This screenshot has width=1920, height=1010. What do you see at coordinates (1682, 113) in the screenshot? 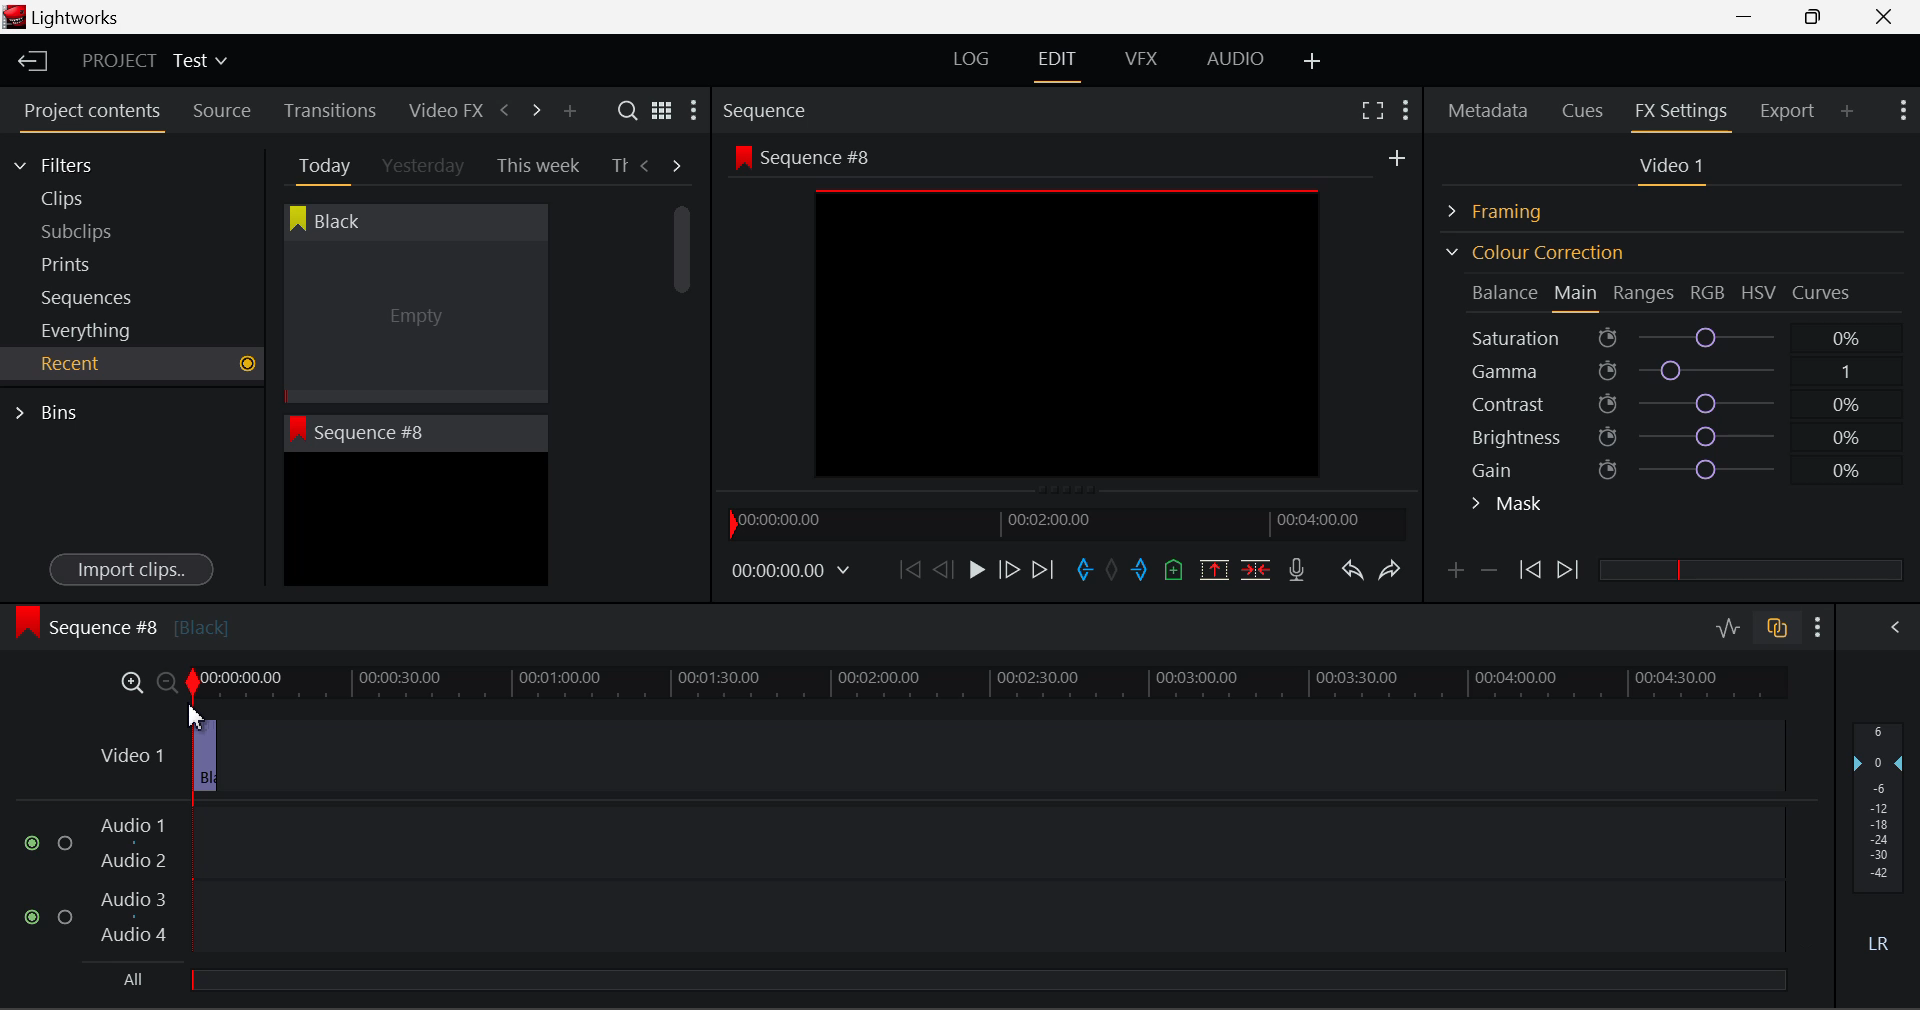
I see `FX Settings Panel Open` at bounding box center [1682, 113].